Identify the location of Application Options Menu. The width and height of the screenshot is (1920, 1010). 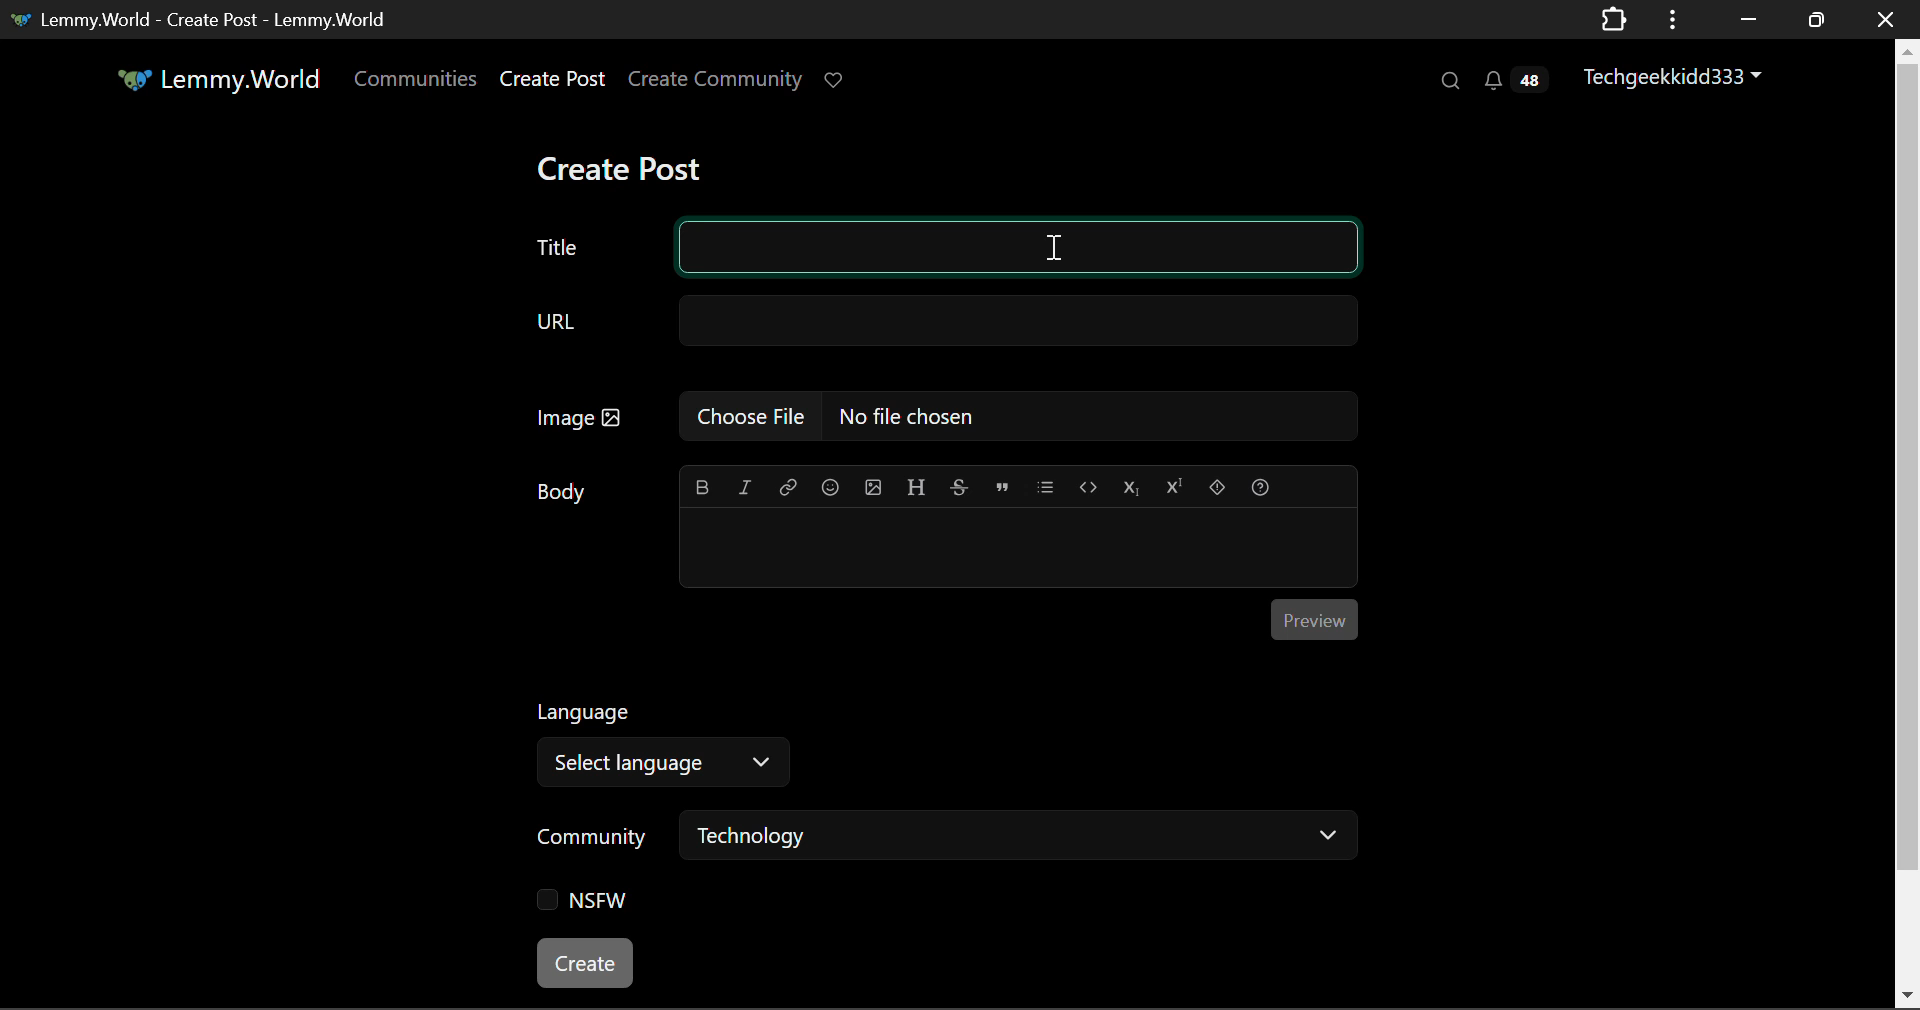
(1673, 18).